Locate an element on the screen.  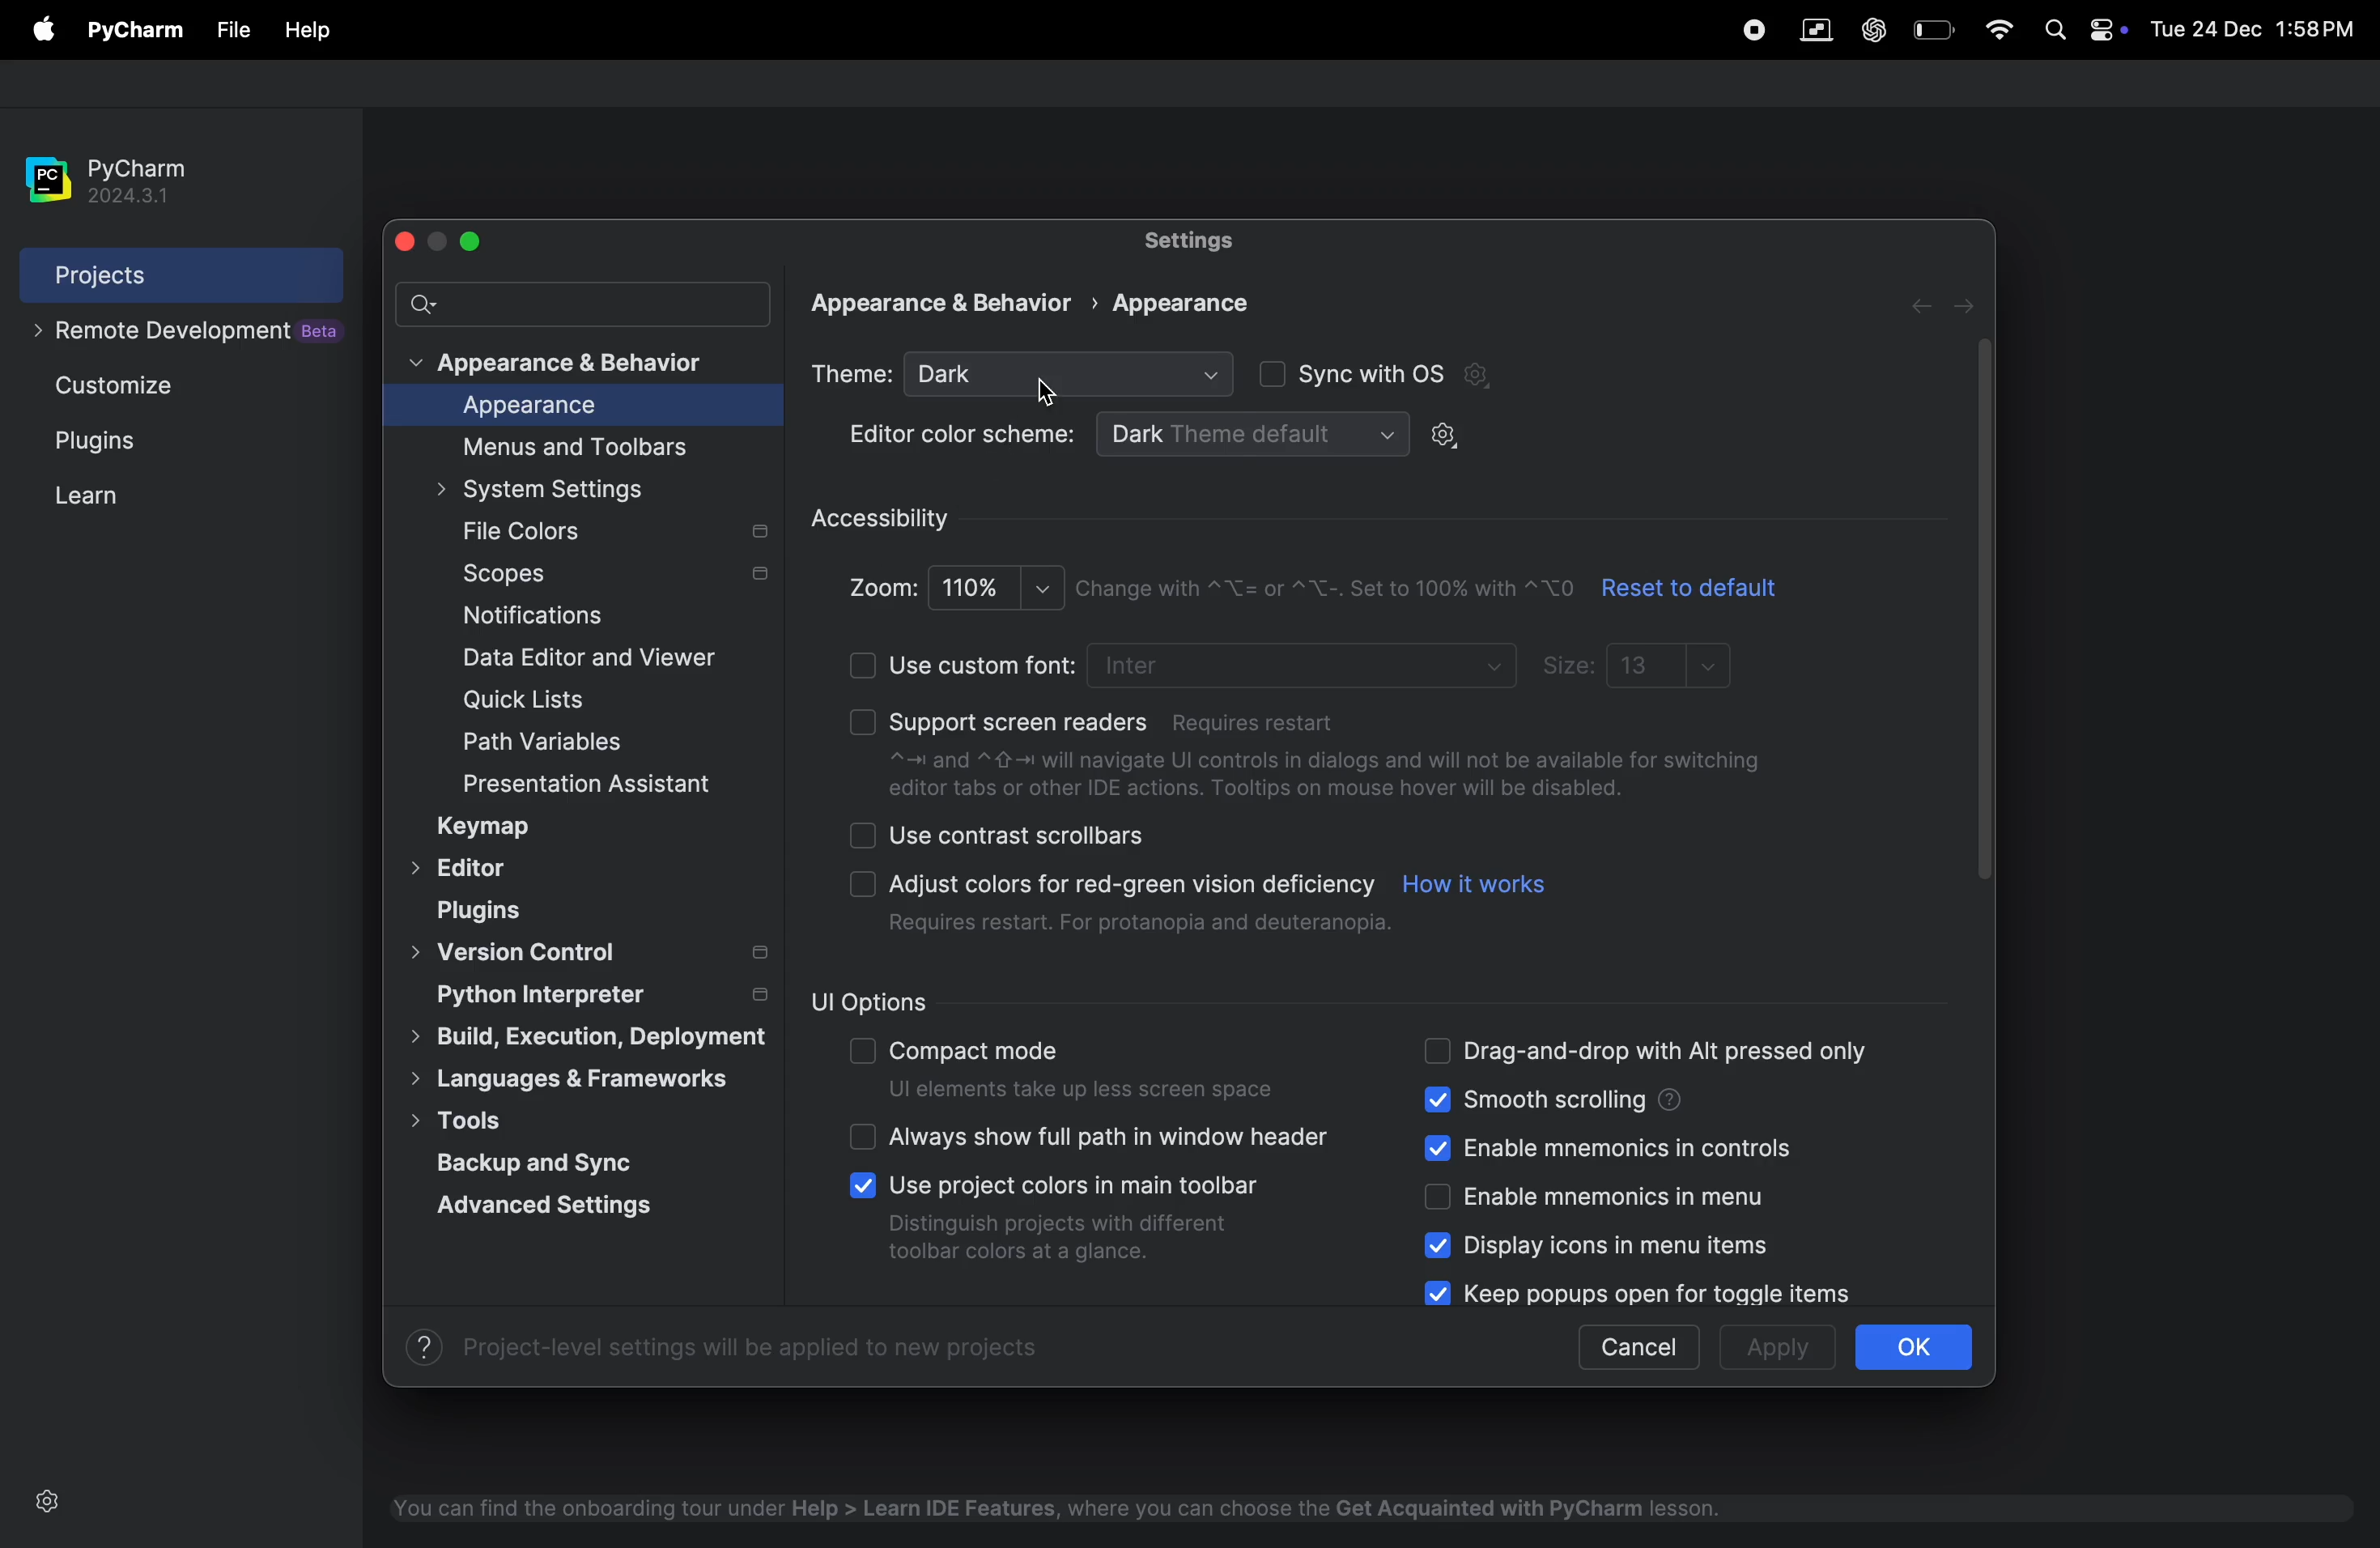
dark theme default is located at coordinates (1302, 433).